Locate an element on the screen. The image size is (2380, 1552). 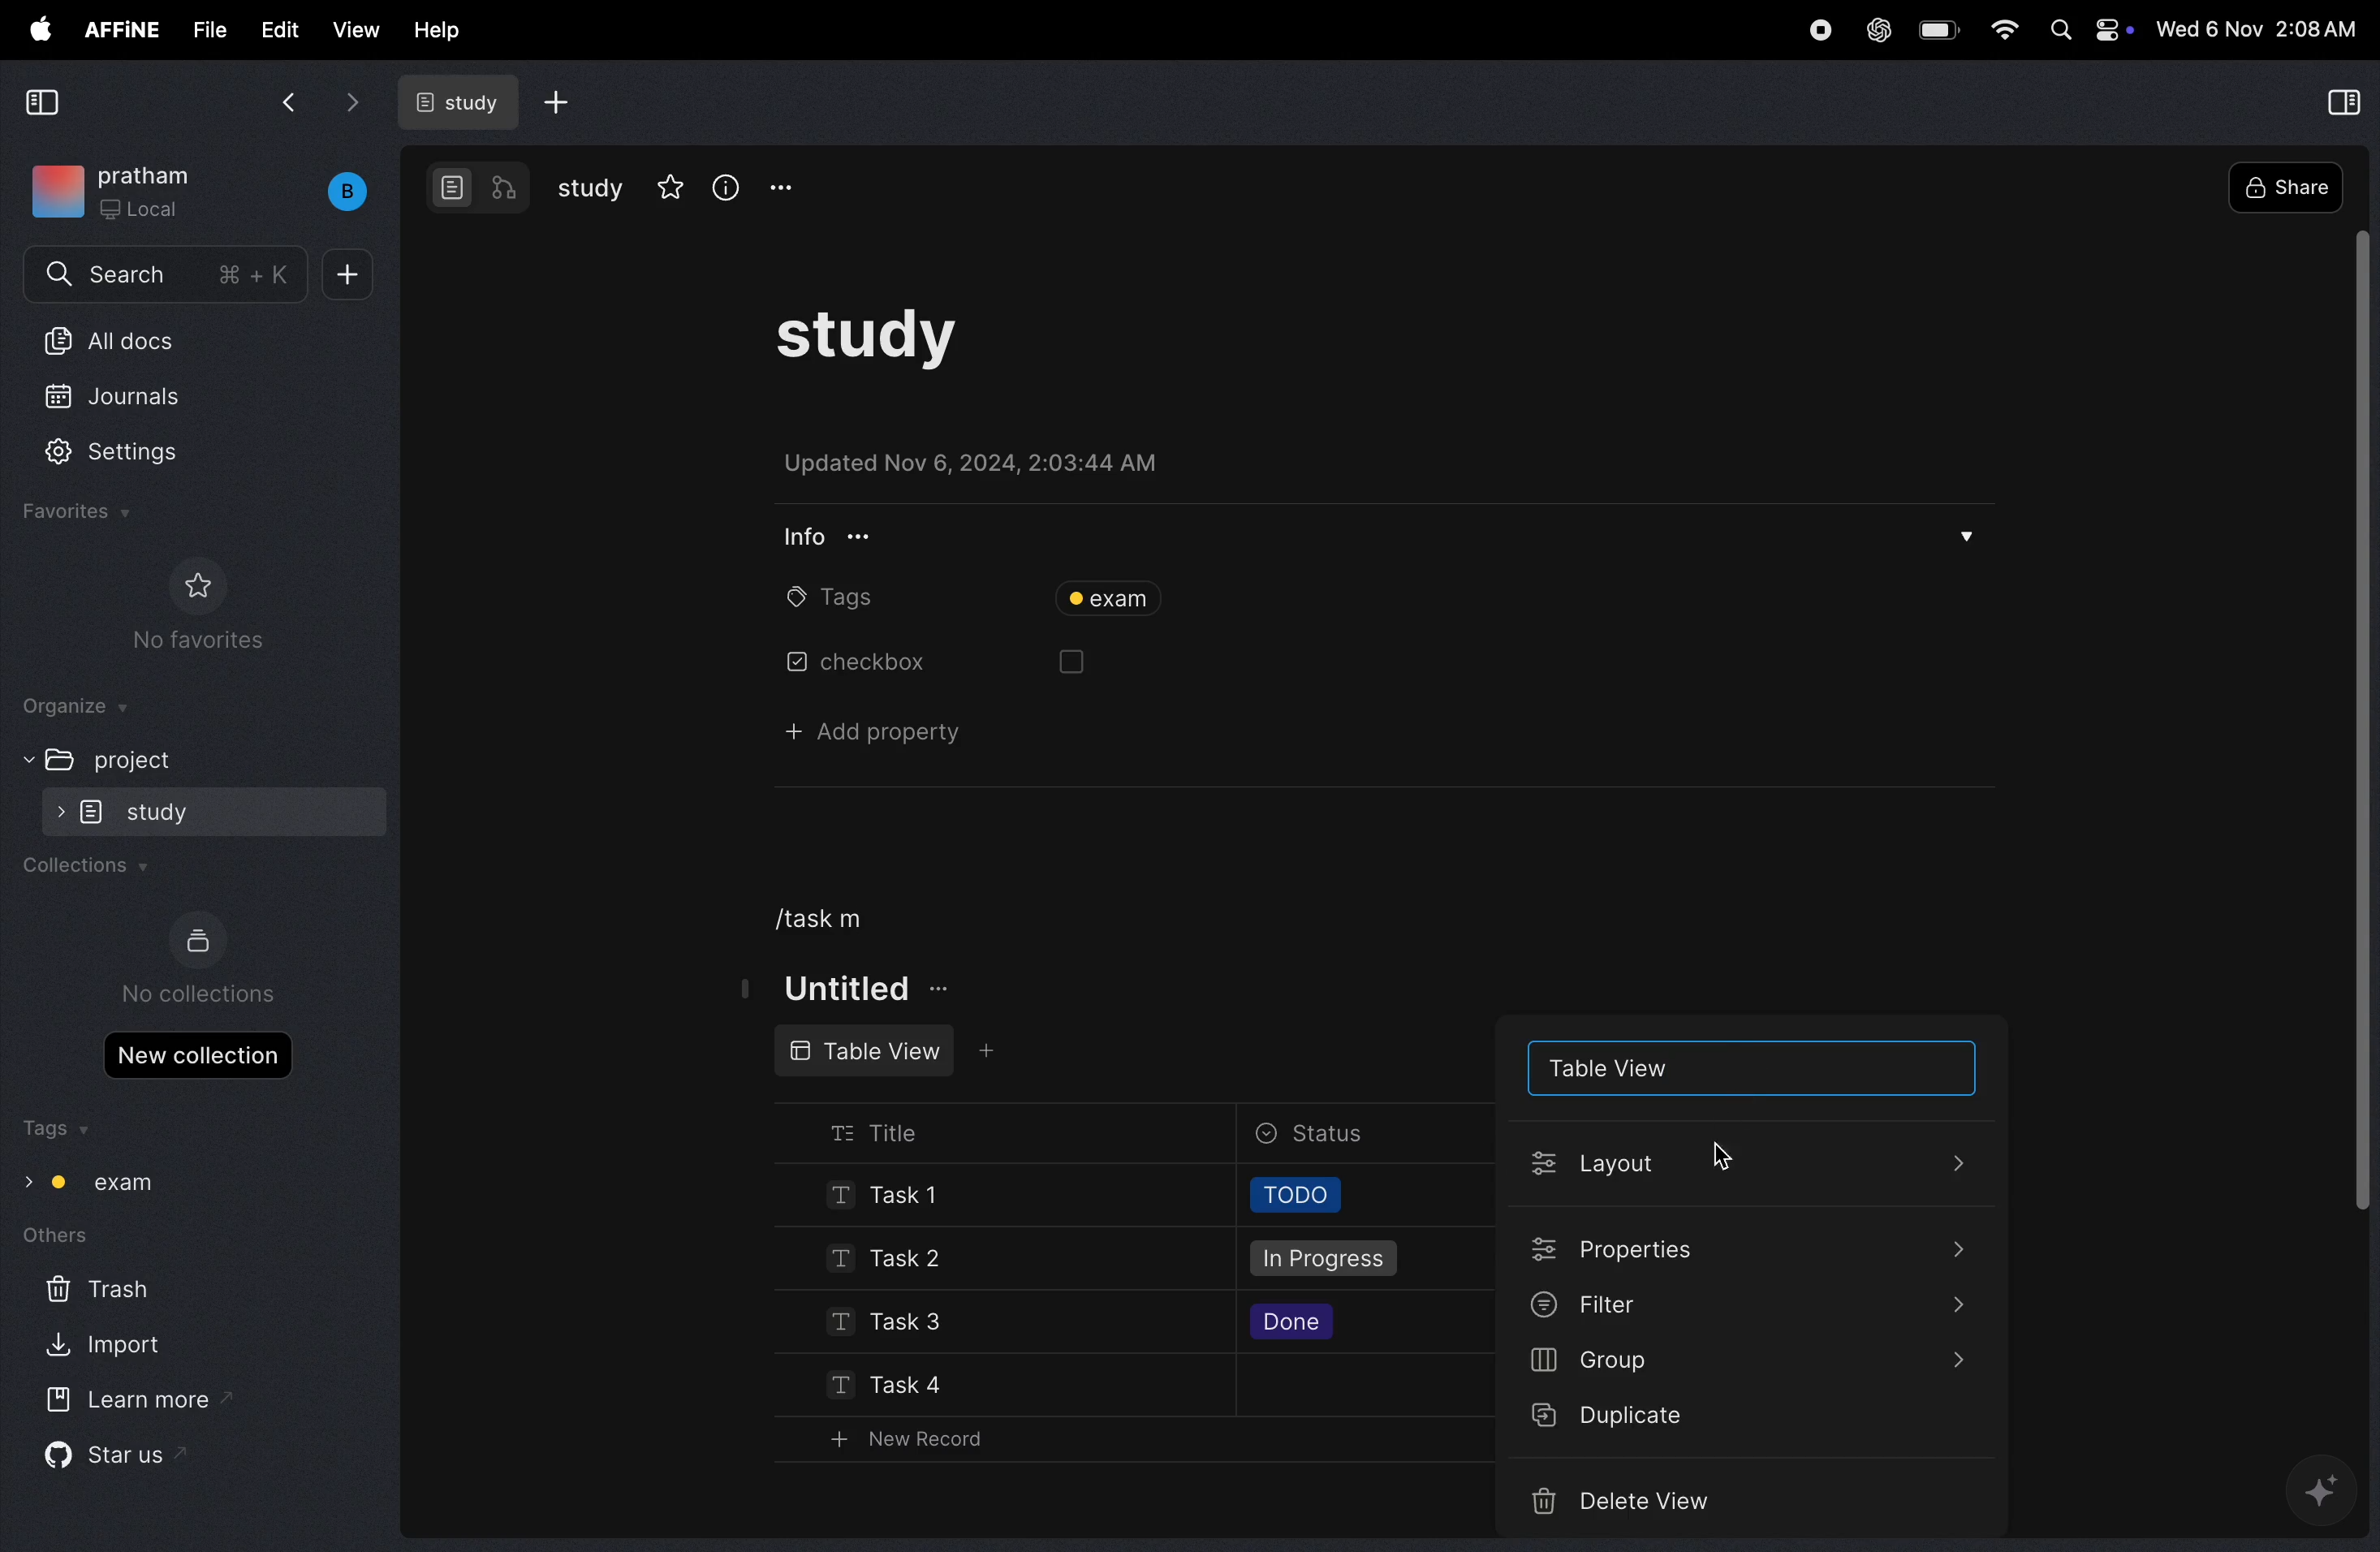
lauout is located at coordinates (1751, 1163).